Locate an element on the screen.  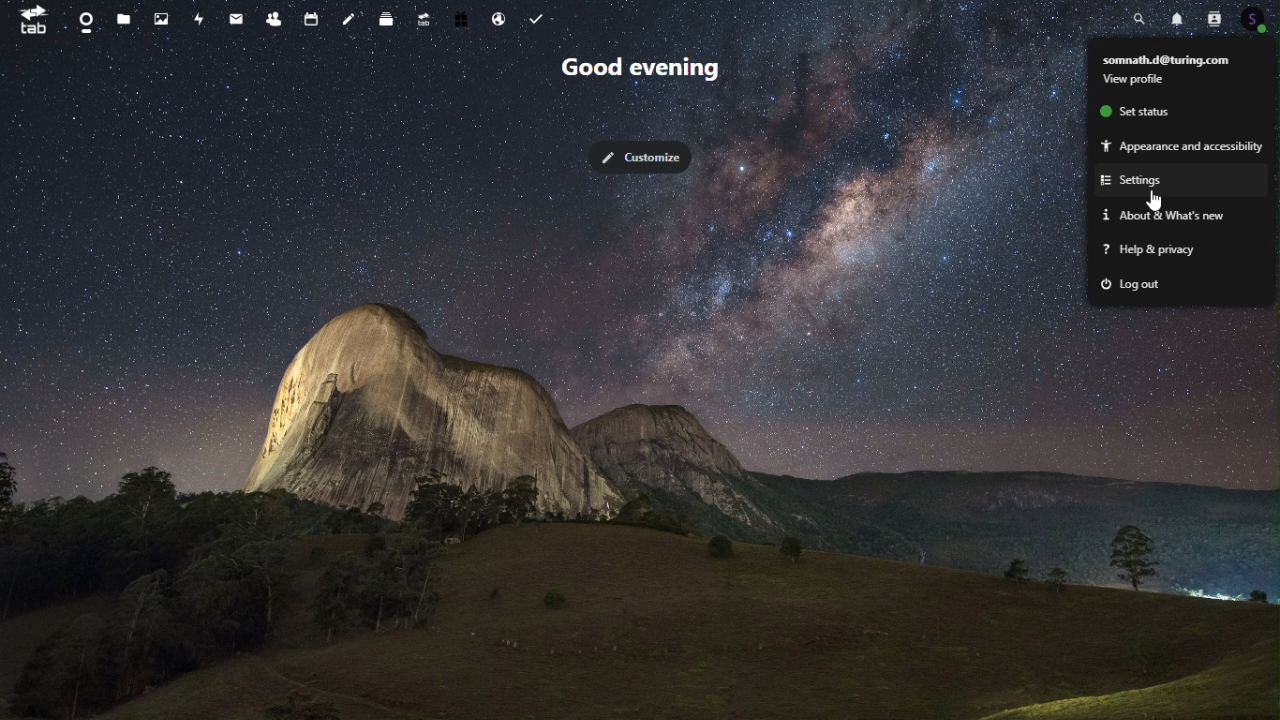
deck is located at coordinates (388, 18).